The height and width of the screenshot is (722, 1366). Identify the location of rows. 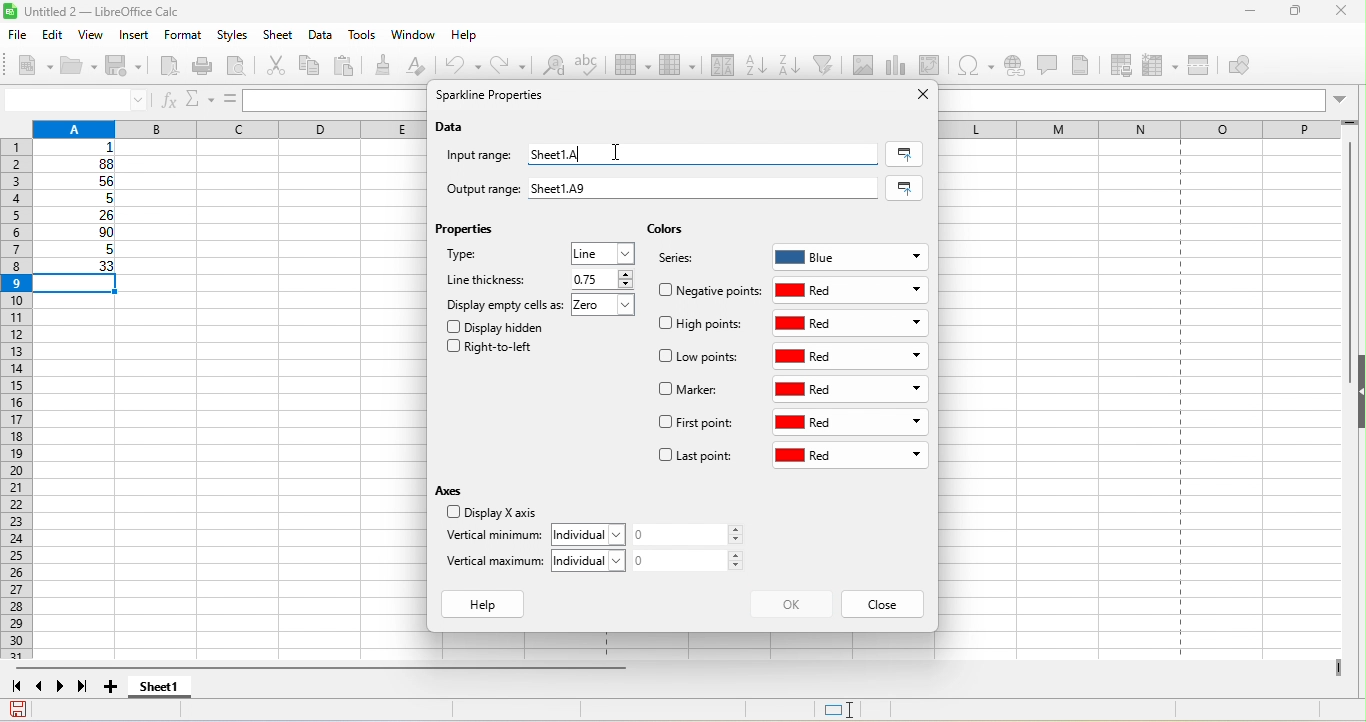
(15, 401).